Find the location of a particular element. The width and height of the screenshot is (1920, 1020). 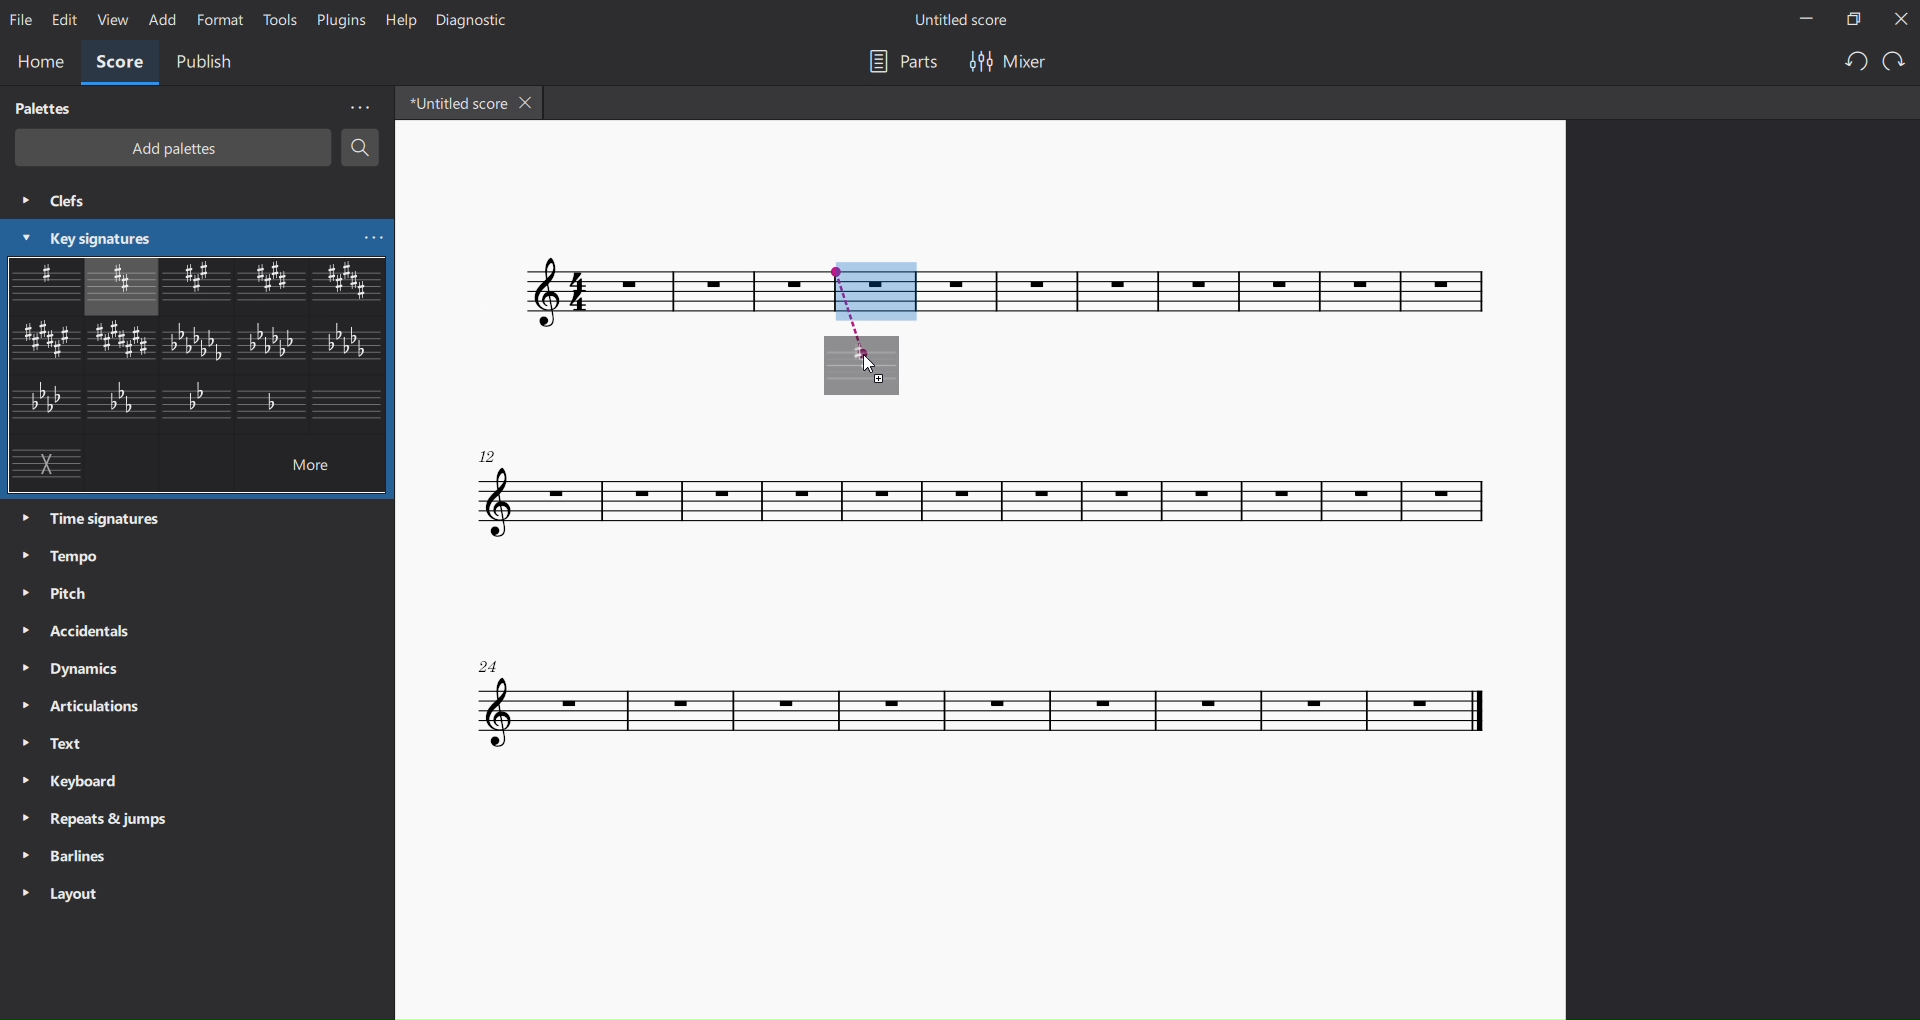

diagnostic is located at coordinates (475, 21).